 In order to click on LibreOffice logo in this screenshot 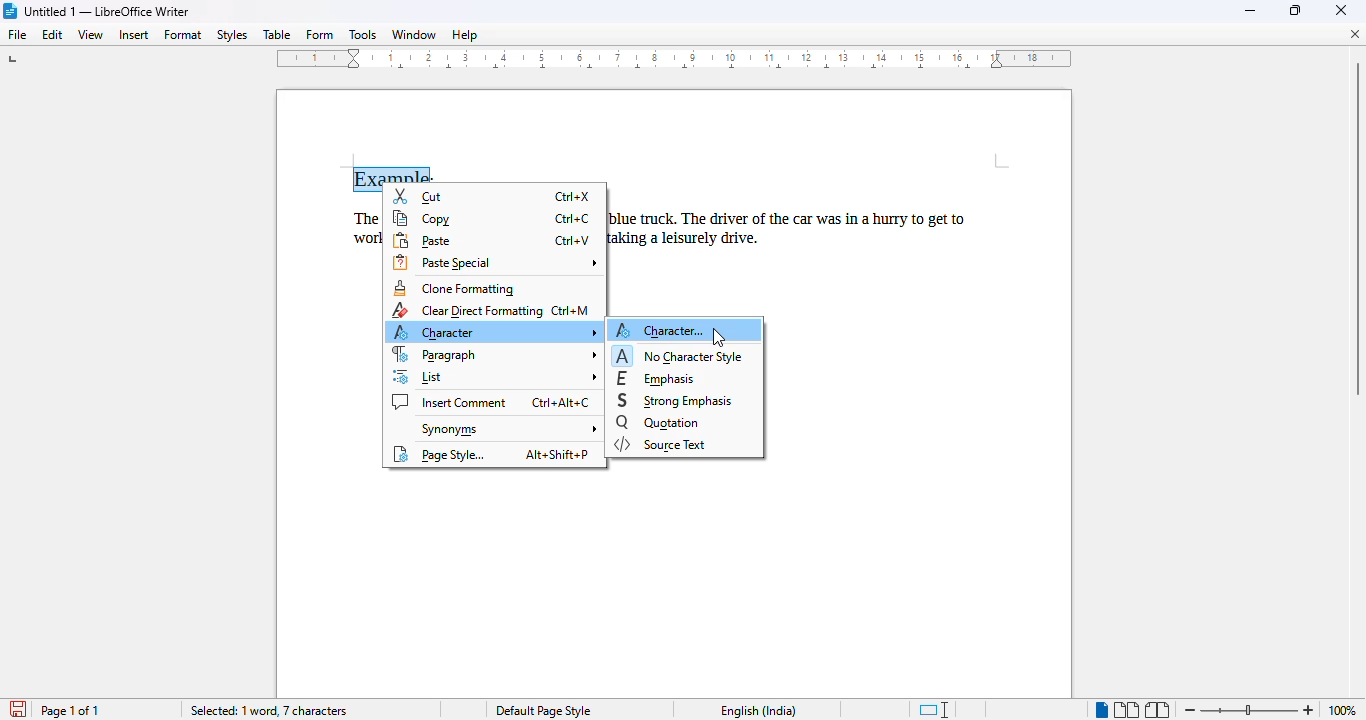, I will do `click(9, 11)`.